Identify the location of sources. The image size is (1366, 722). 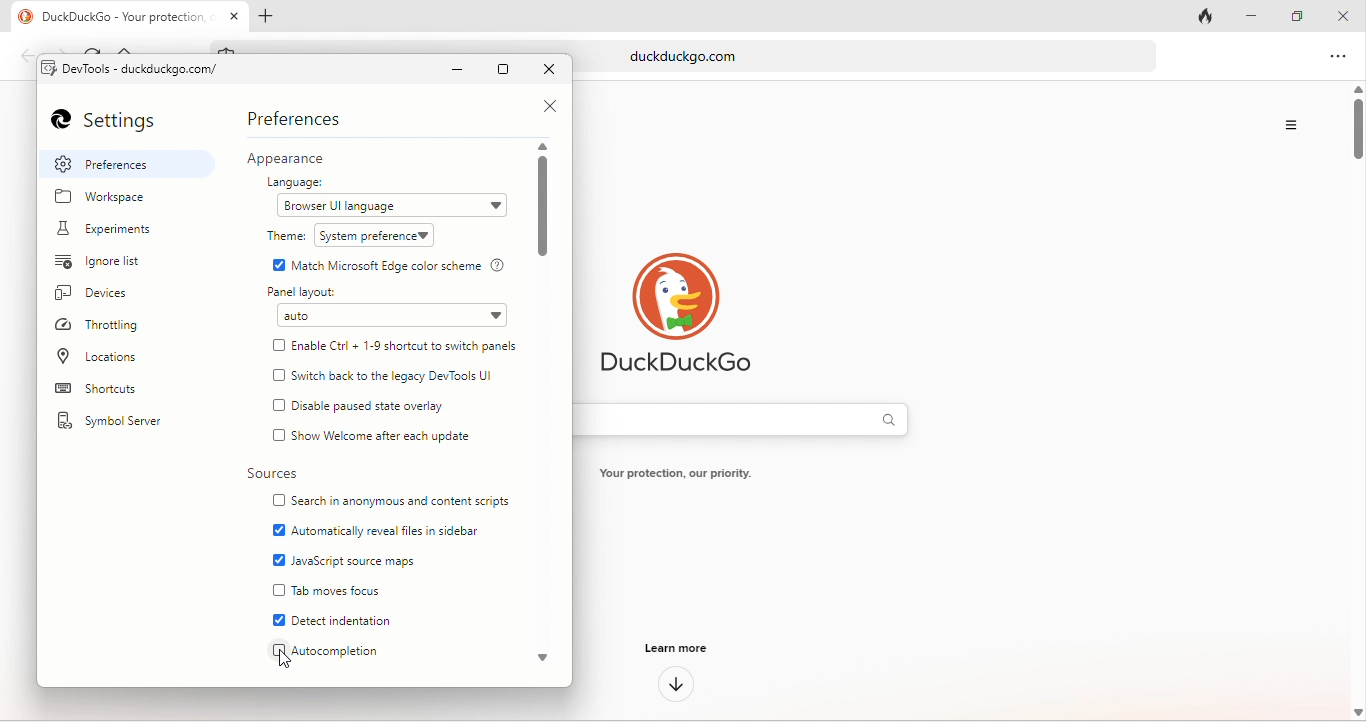
(271, 475).